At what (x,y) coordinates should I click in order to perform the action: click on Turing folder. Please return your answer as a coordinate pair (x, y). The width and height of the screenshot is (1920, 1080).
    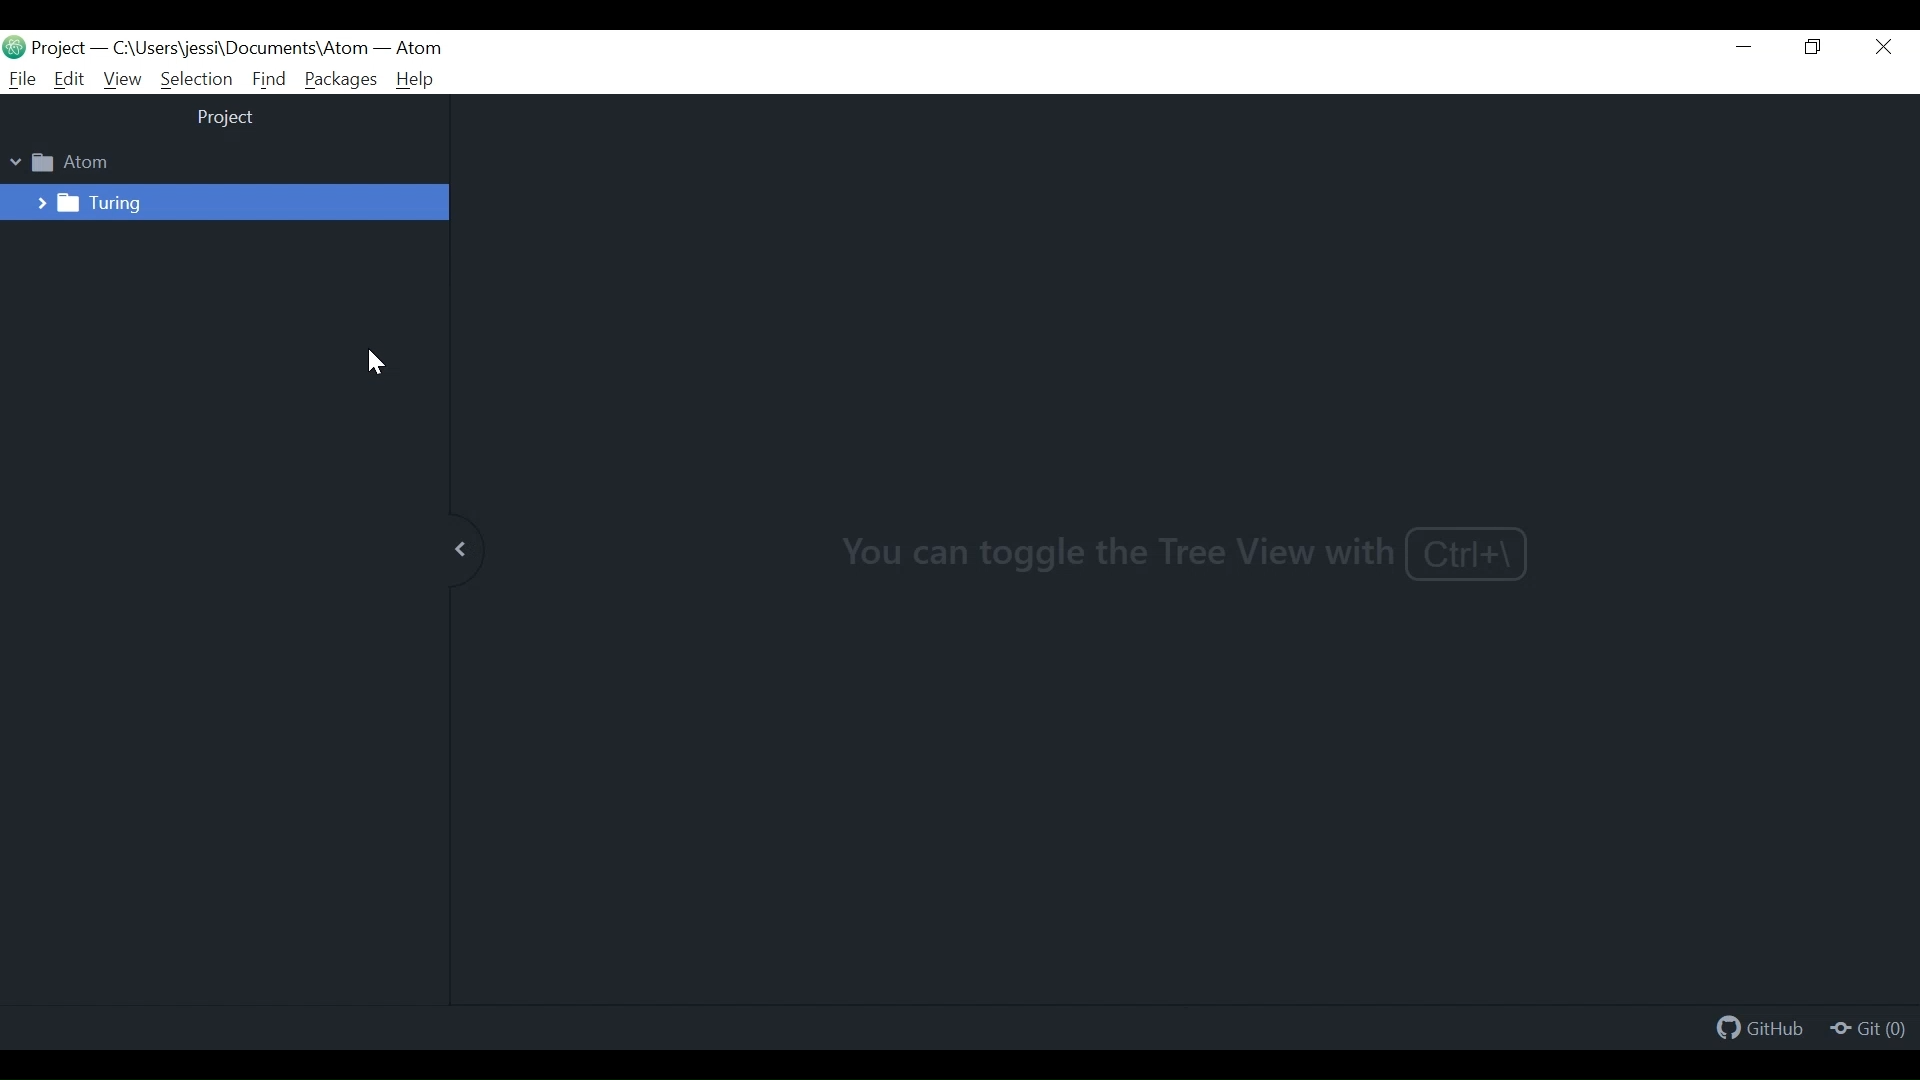
    Looking at the image, I should click on (77, 202).